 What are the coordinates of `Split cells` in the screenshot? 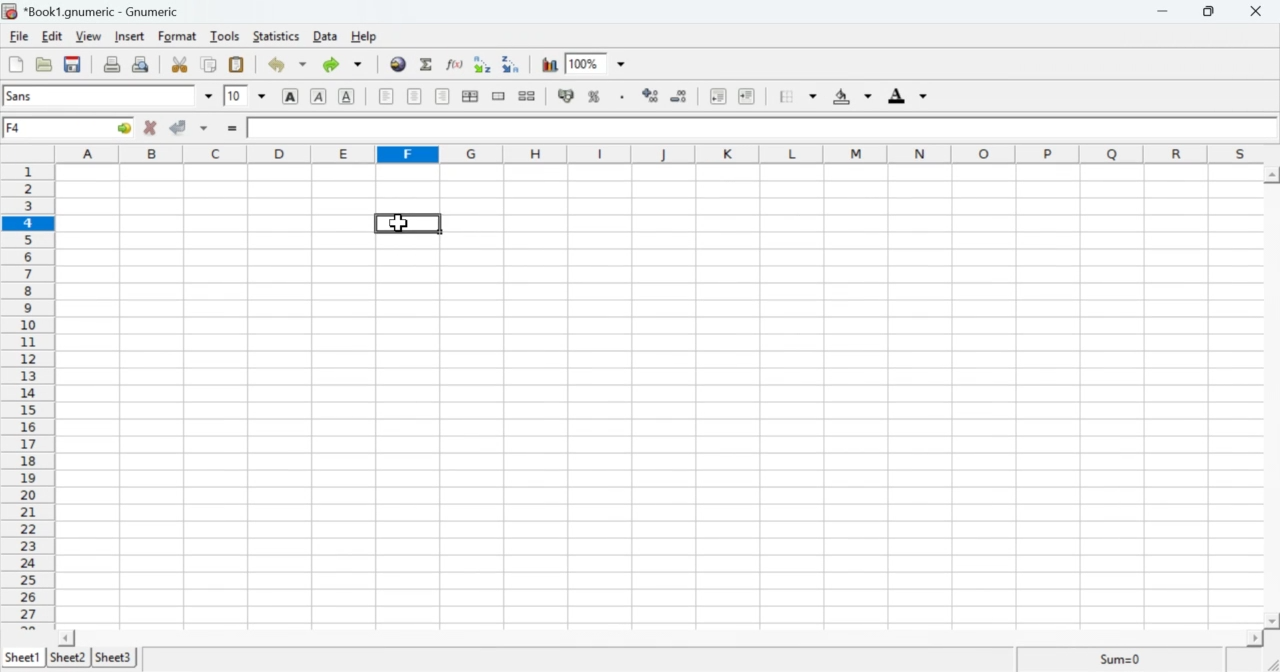 It's located at (529, 98).